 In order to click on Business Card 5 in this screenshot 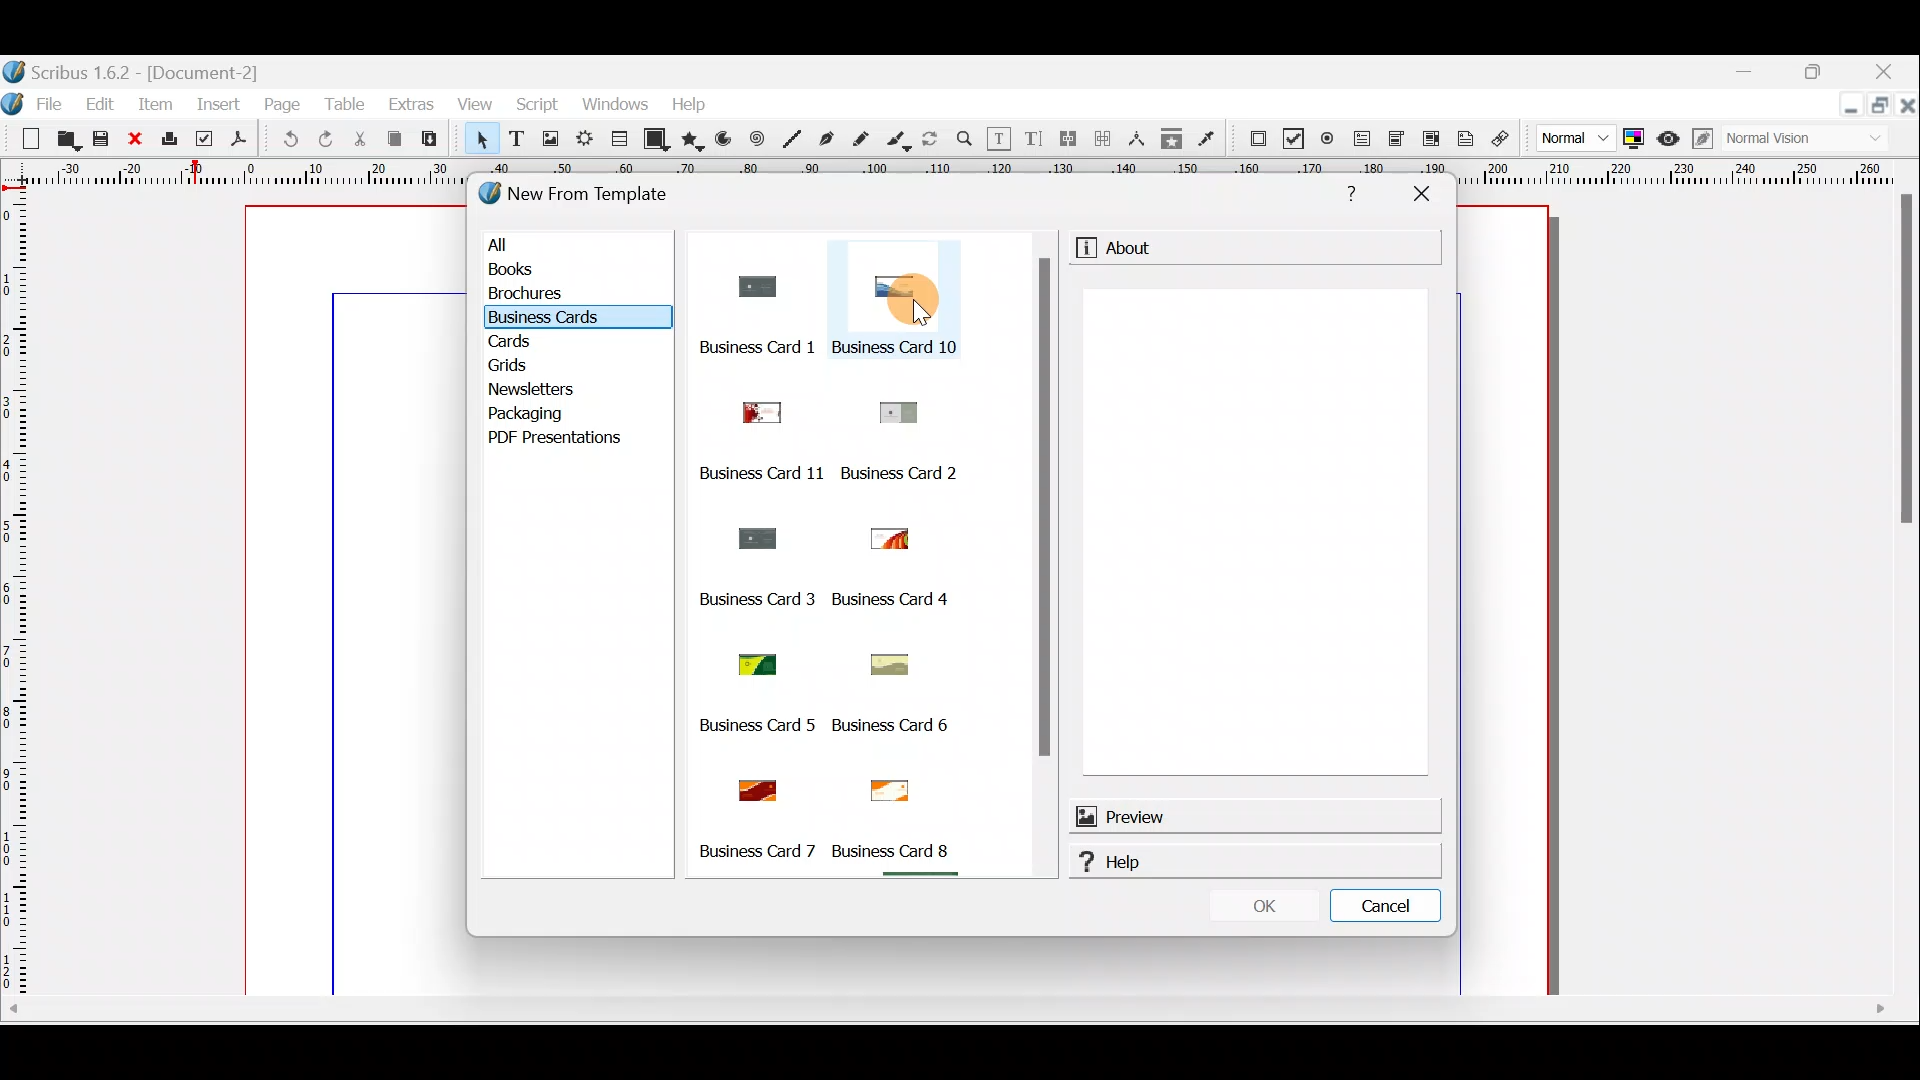, I will do `click(755, 727)`.